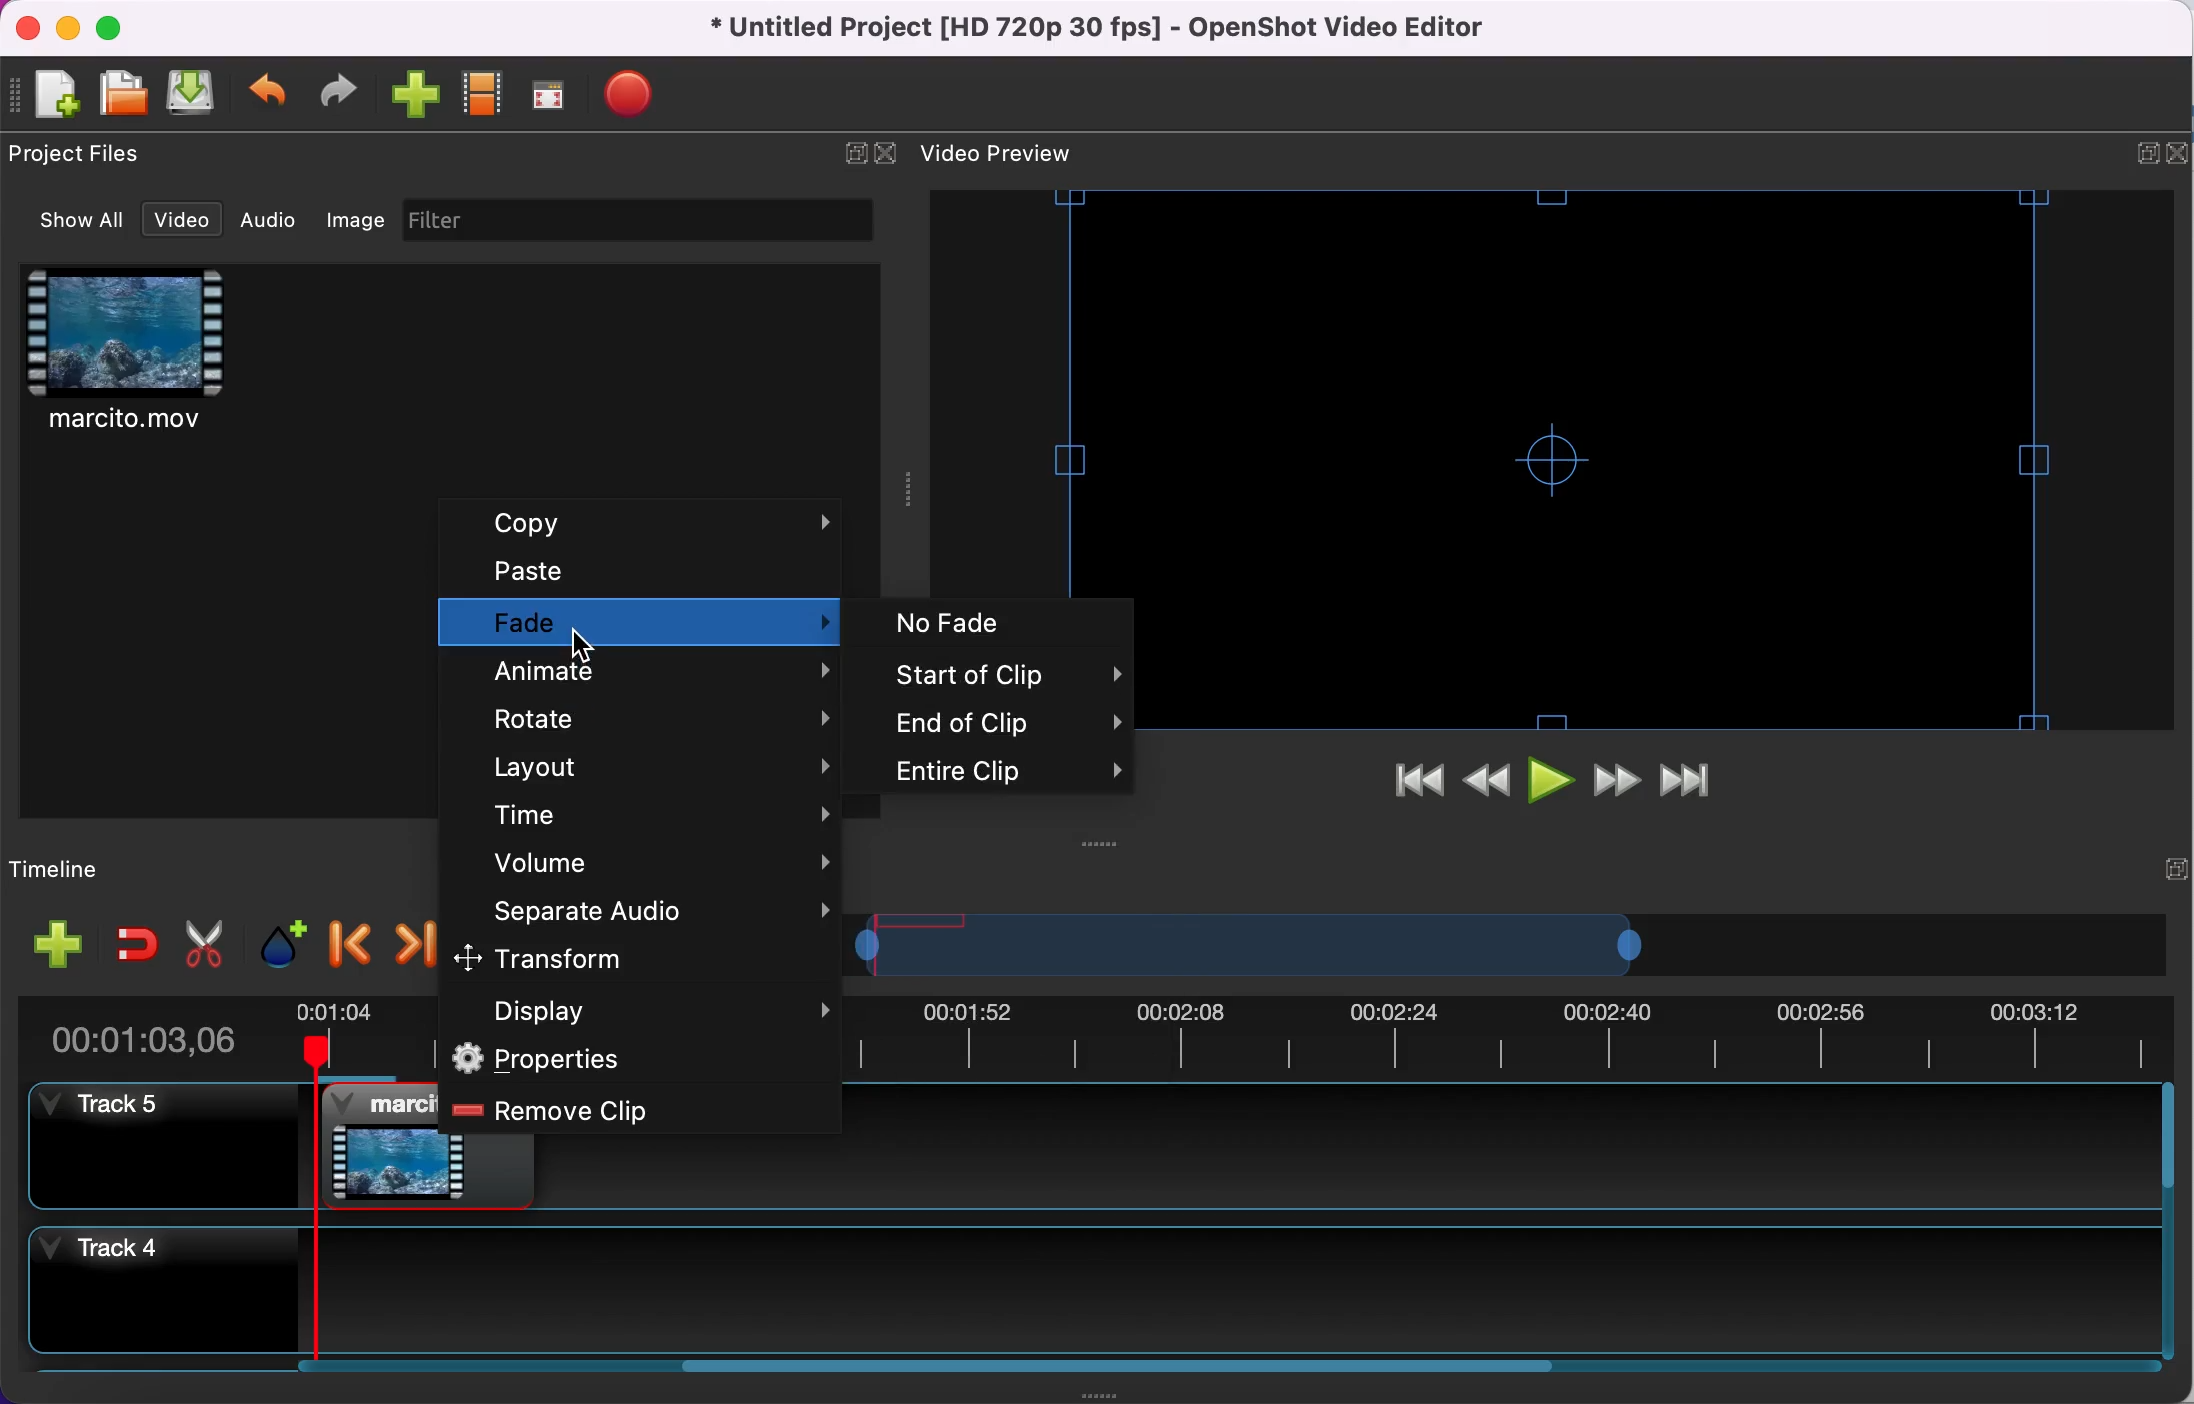 This screenshot has height=1404, width=2194. What do you see at coordinates (649, 719) in the screenshot?
I see `rotate` at bounding box center [649, 719].